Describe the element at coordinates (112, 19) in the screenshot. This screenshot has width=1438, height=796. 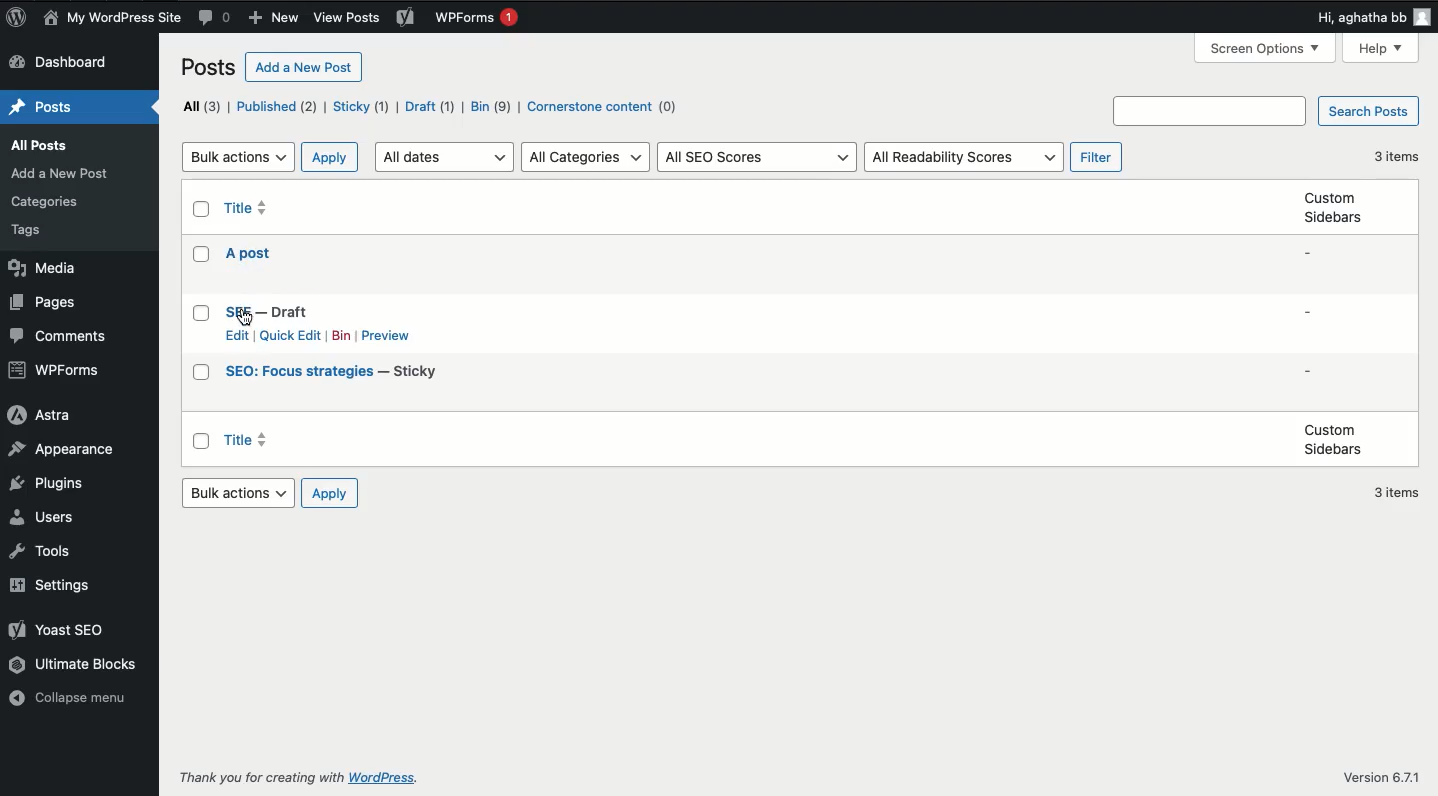
I see `Name` at that location.